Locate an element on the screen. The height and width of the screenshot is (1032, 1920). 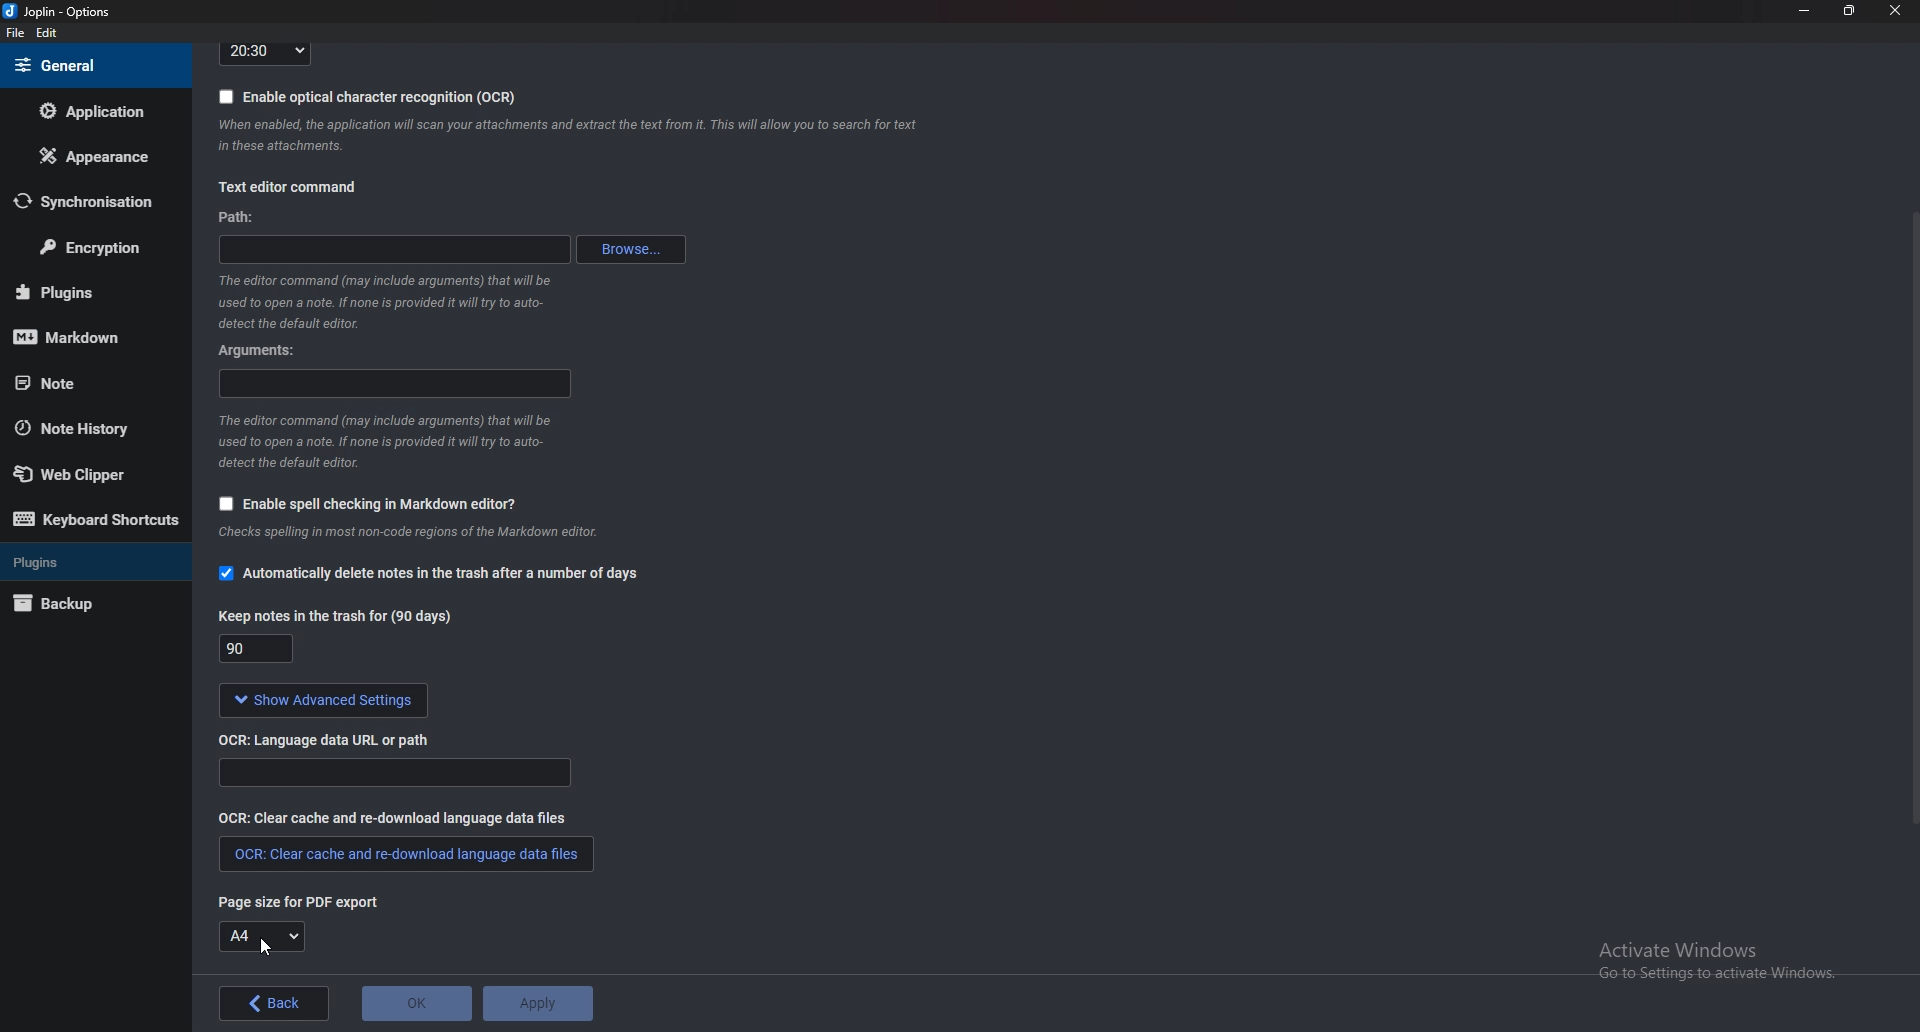
path is located at coordinates (402, 247).